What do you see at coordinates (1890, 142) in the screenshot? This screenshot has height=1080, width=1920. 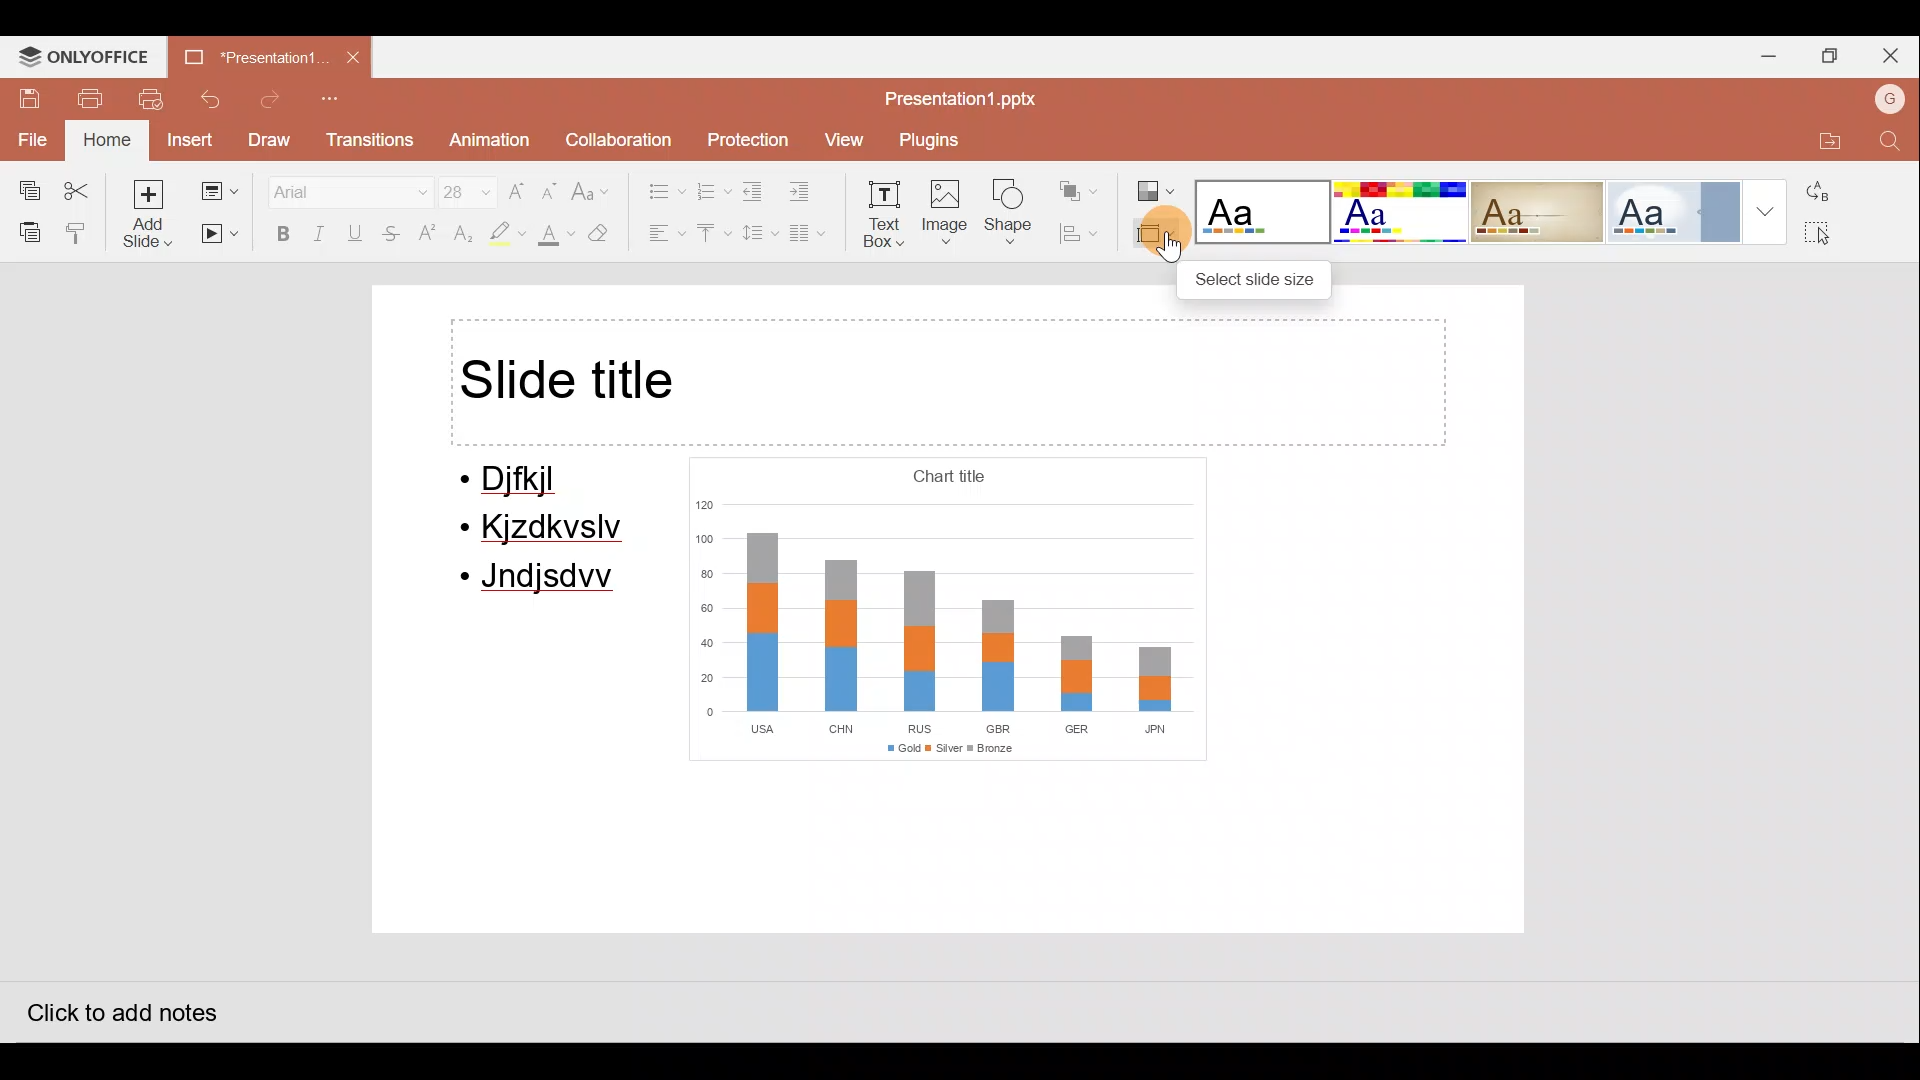 I see `Find` at bounding box center [1890, 142].